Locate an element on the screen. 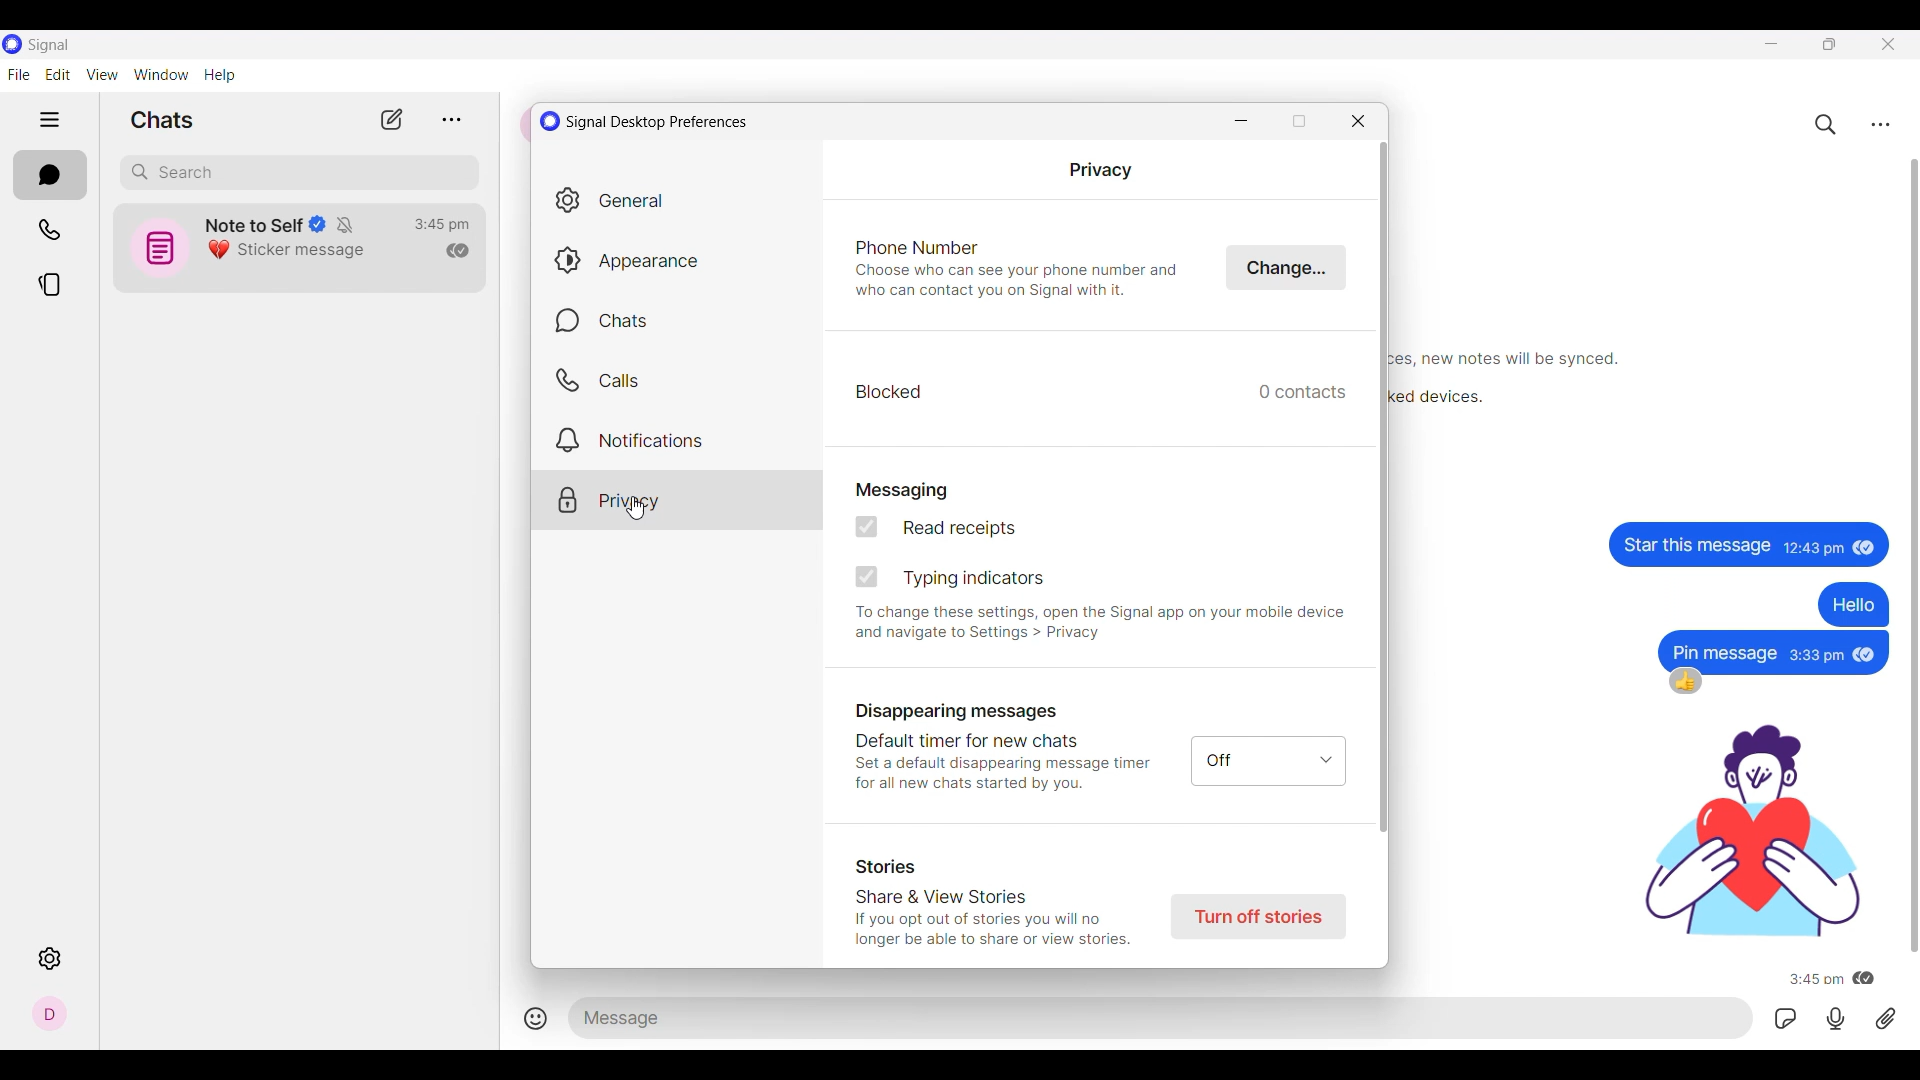  Chats settings is located at coordinates (678, 321).